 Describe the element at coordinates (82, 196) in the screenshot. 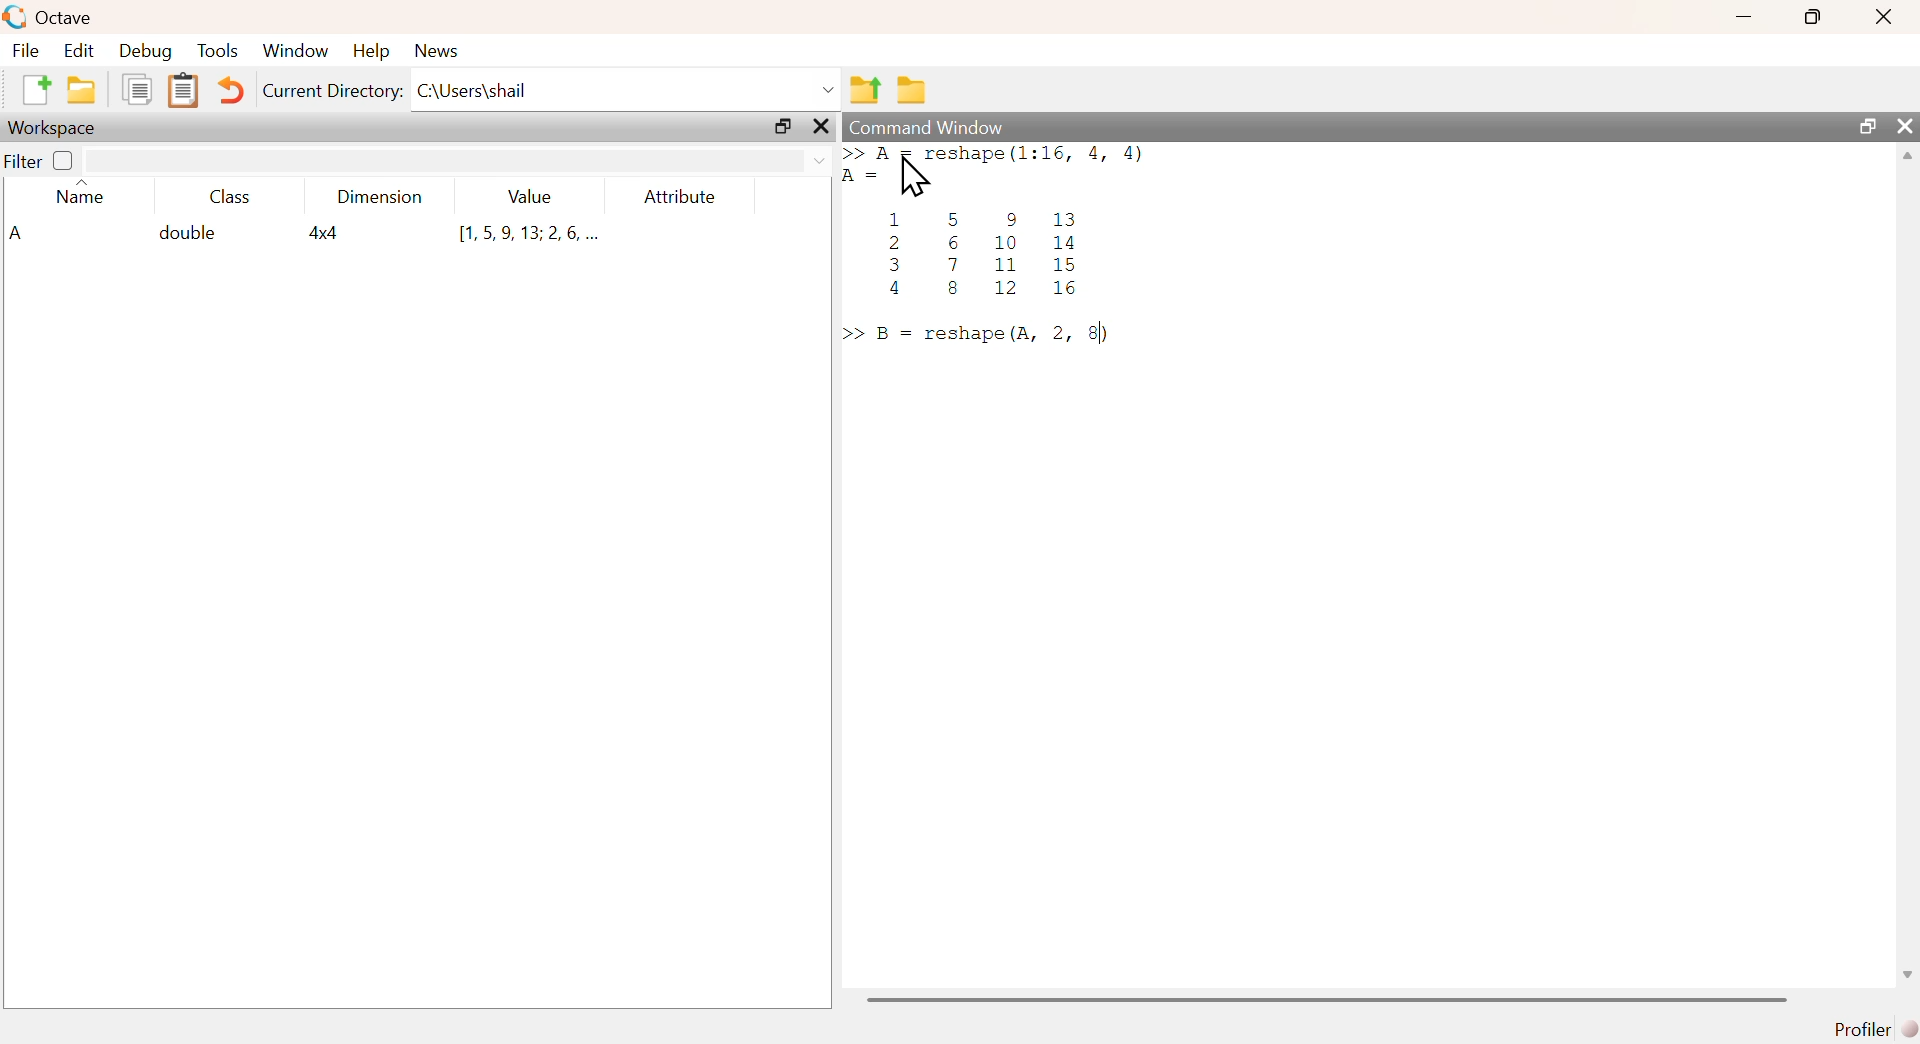

I see `name` at that location.